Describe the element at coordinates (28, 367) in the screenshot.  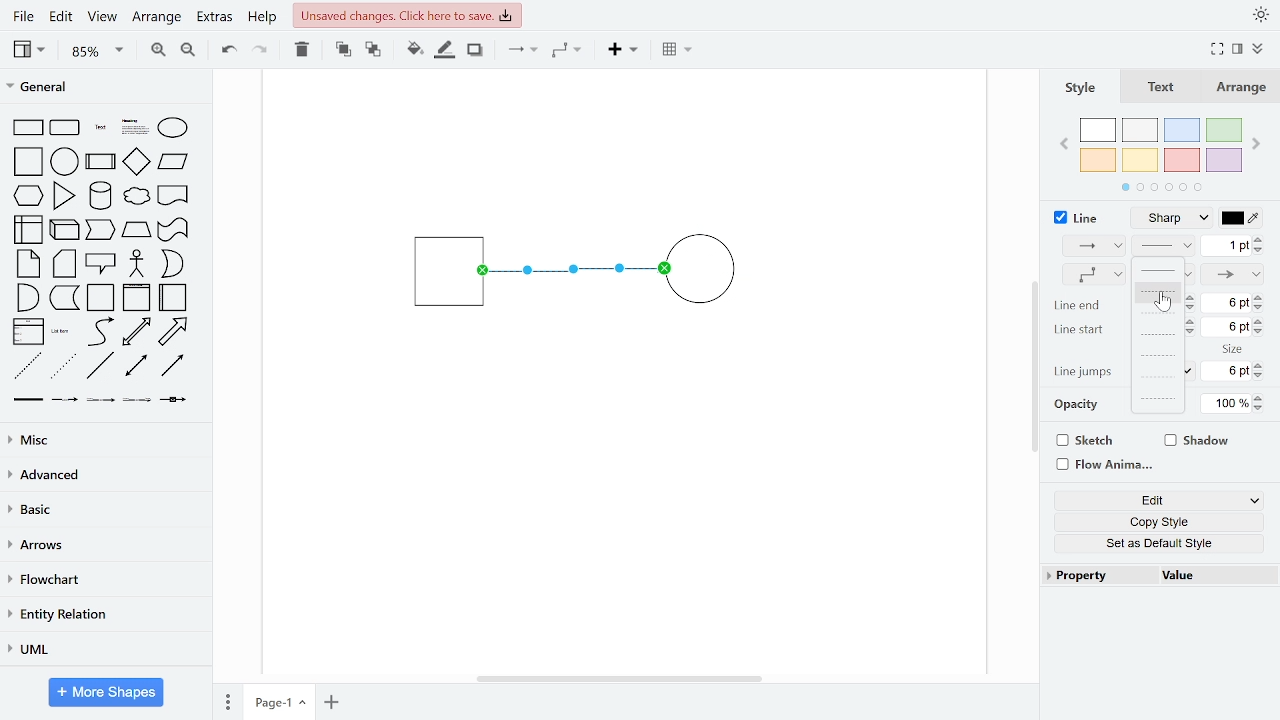
I see `dashed line` at that location.